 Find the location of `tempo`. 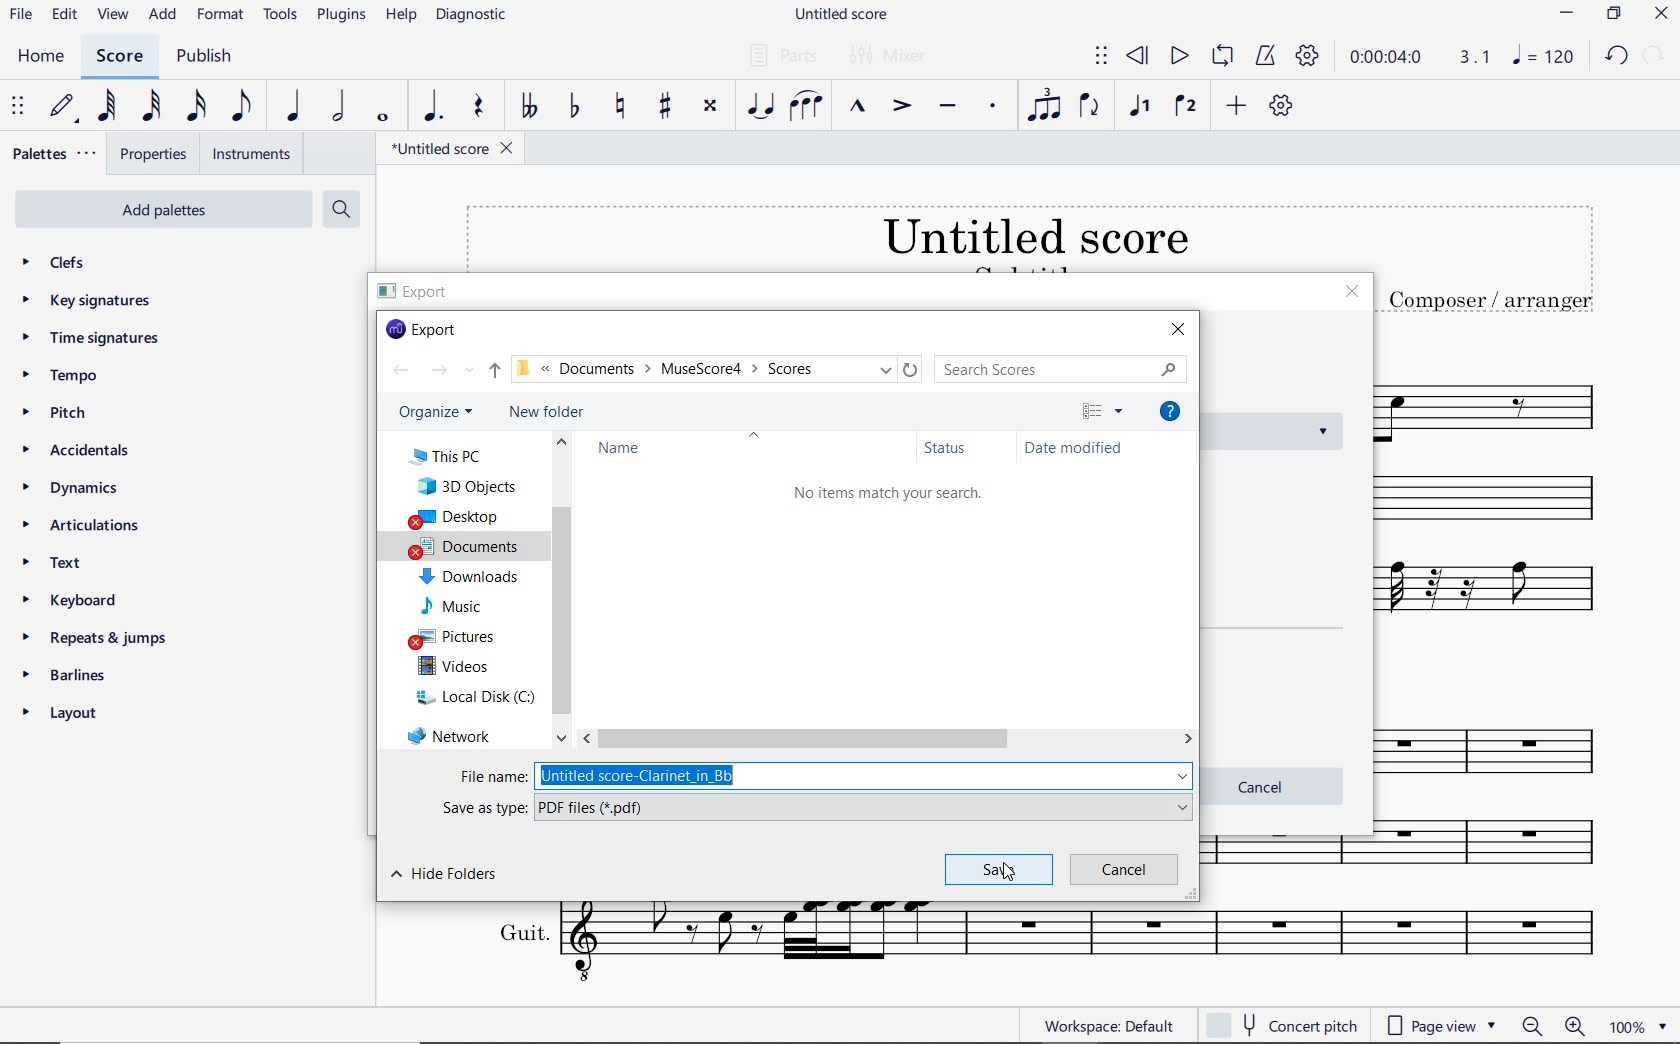

tempo is located at coordinates (63, 377).